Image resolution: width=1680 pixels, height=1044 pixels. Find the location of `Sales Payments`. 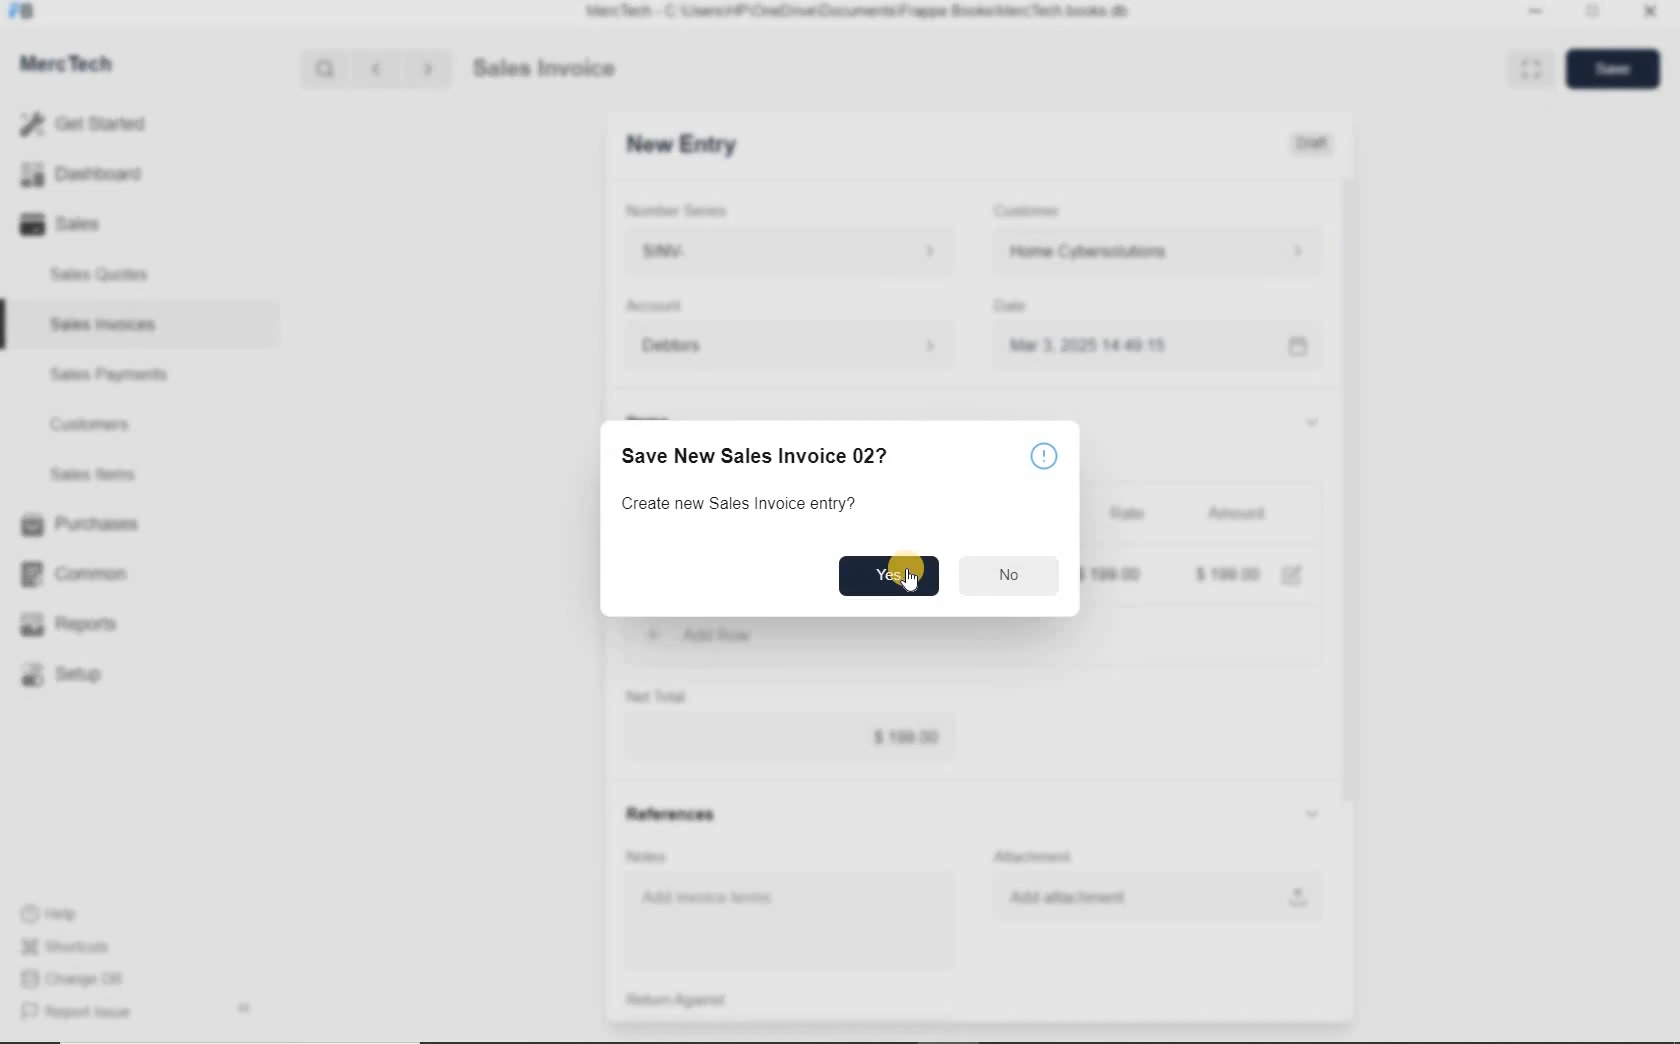

Sales Payments is located at coordinates (106, 375).